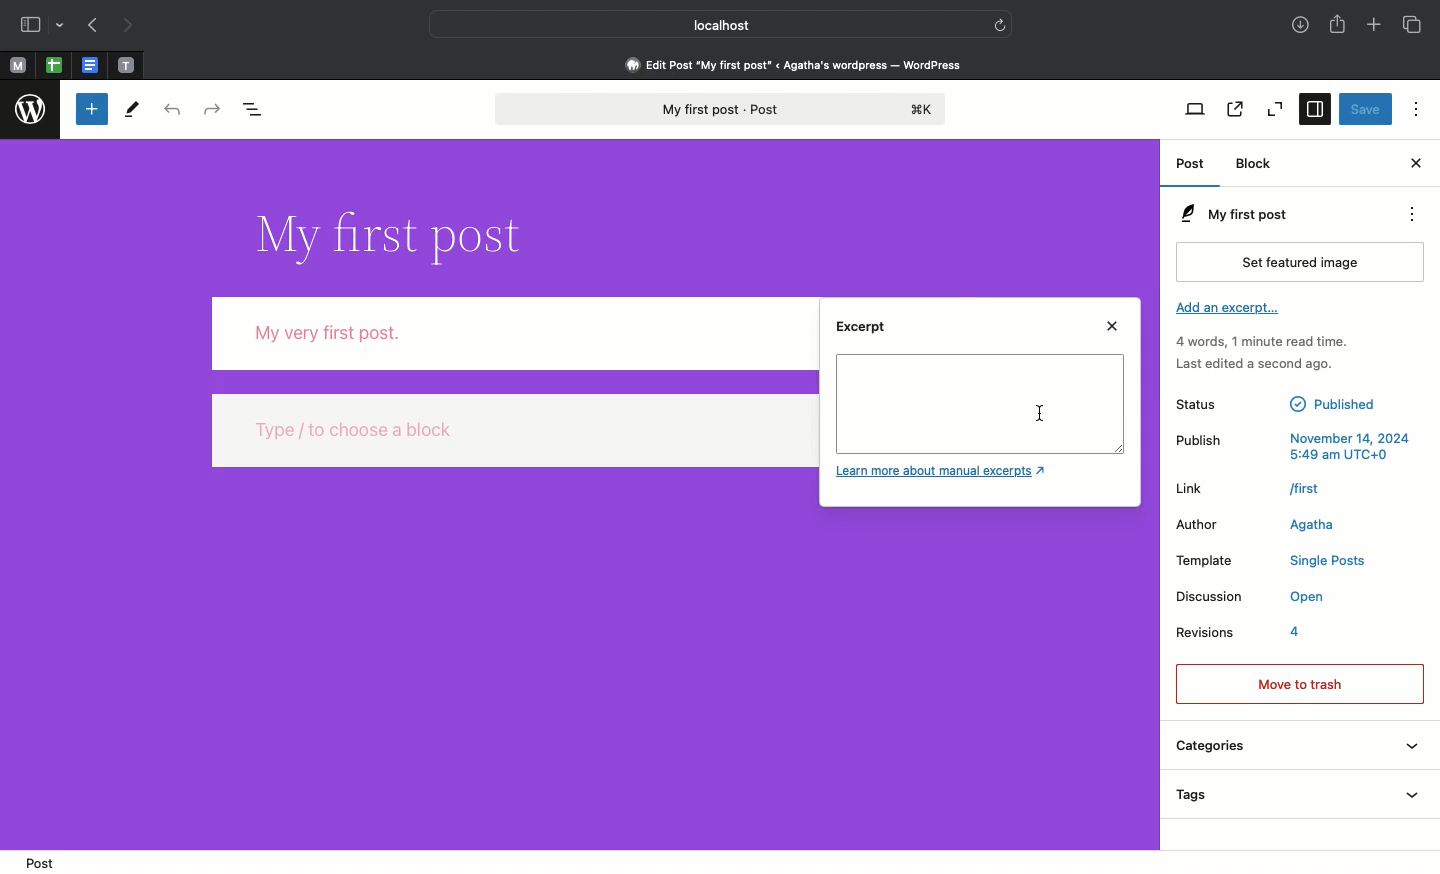 This screenshot has height=874, width=1440. Describe the element at coordinates (170, 111) in the screenshot. I see `Undo` at that location.